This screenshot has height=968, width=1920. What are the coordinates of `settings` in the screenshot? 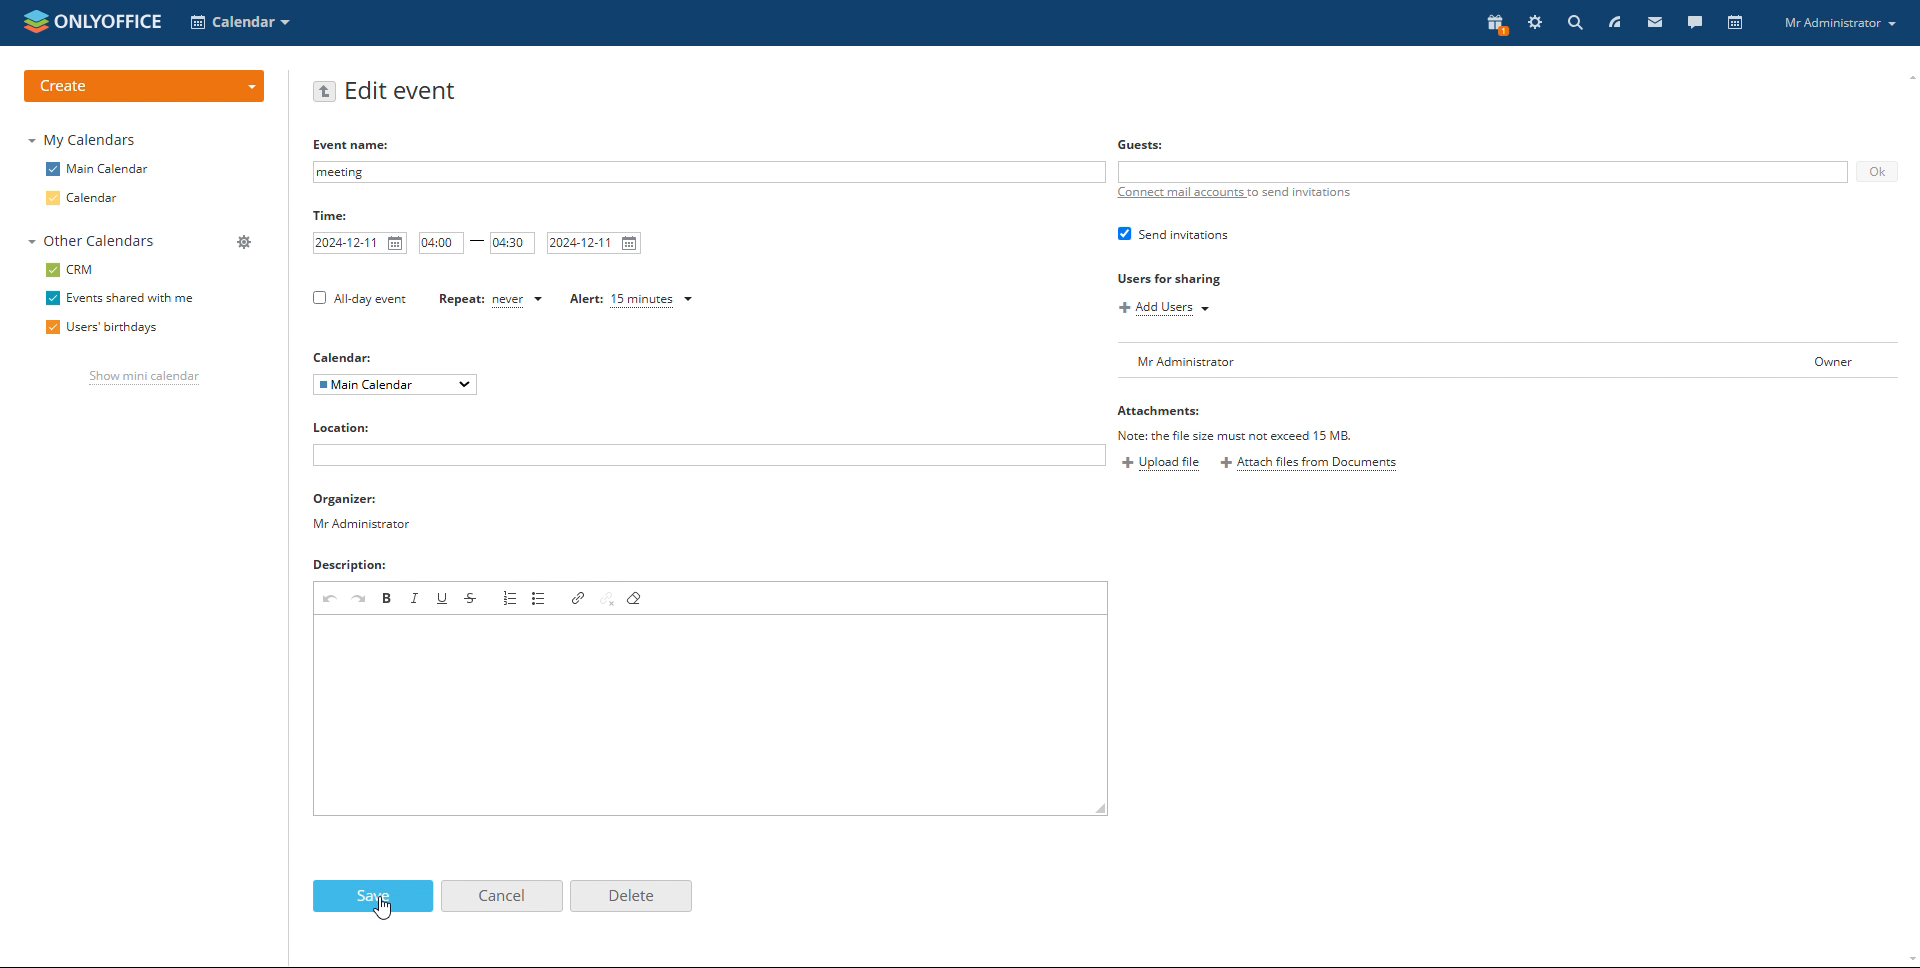 It's located at (1535, 24).